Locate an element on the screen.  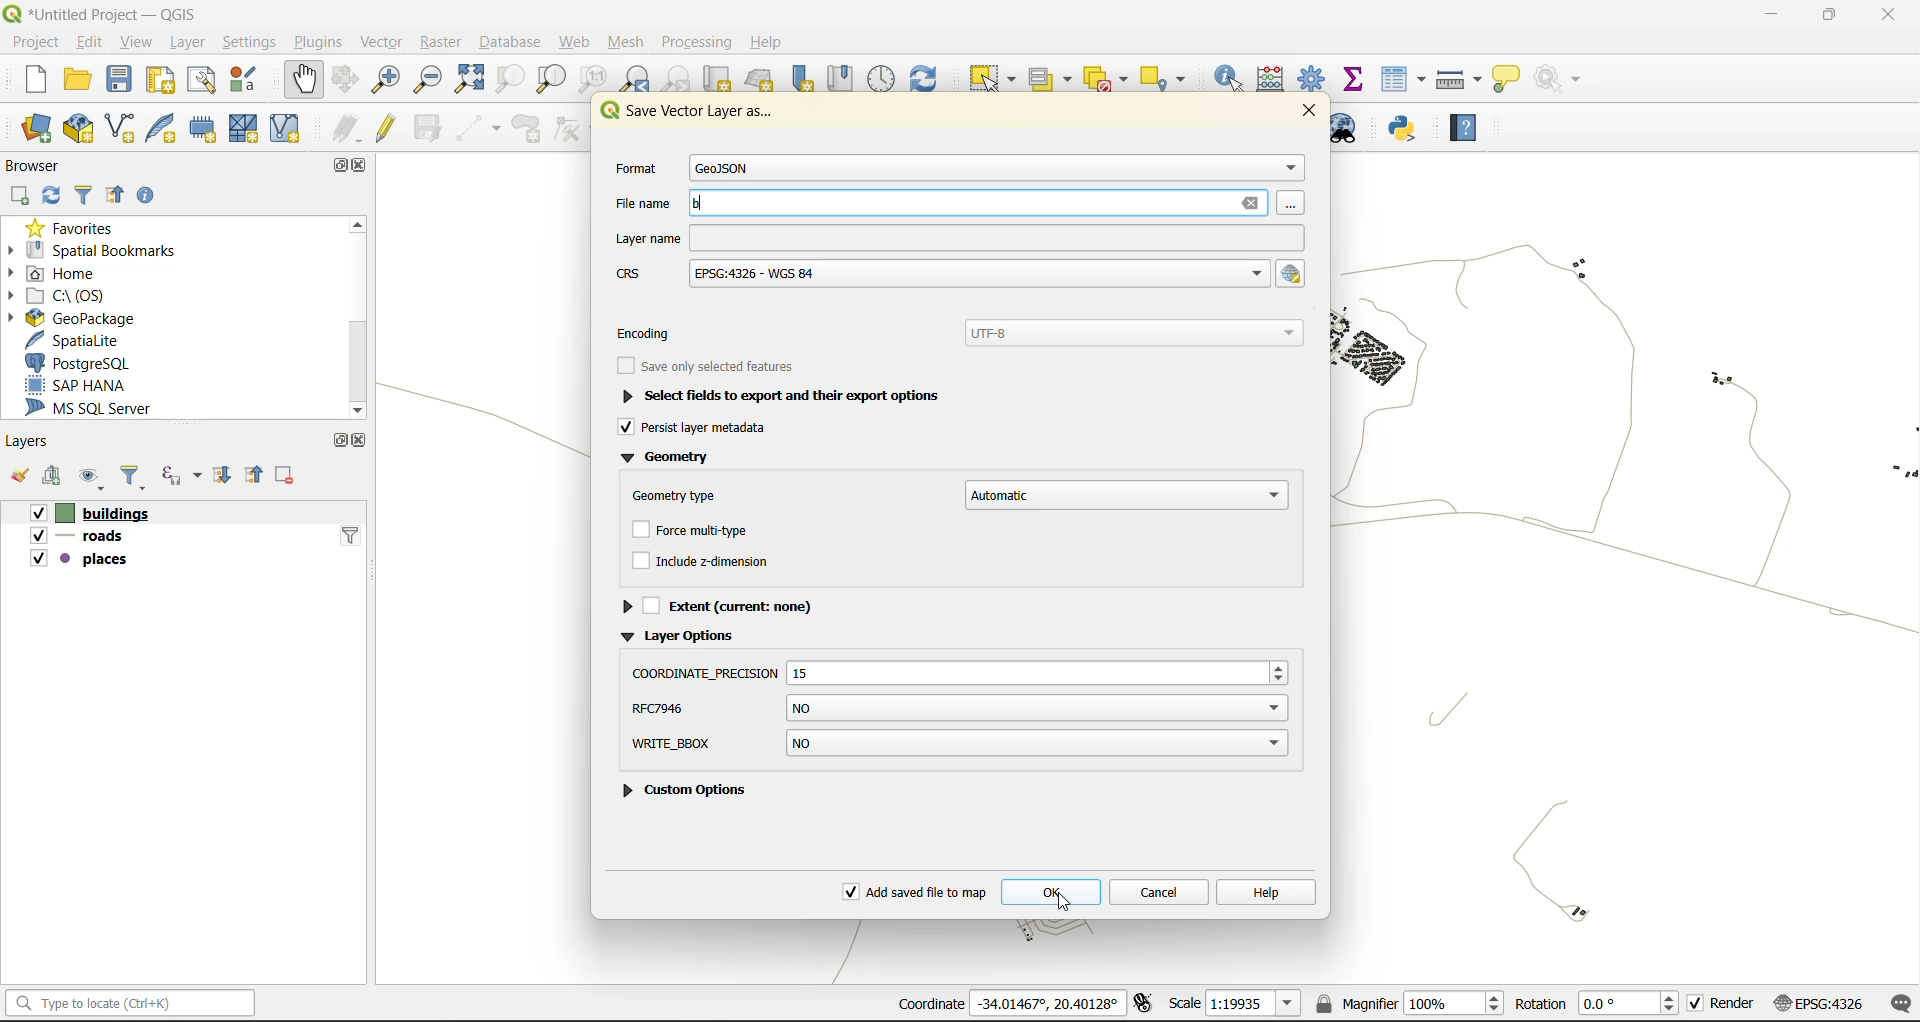
c\:os is located at coordinates (72, 296).